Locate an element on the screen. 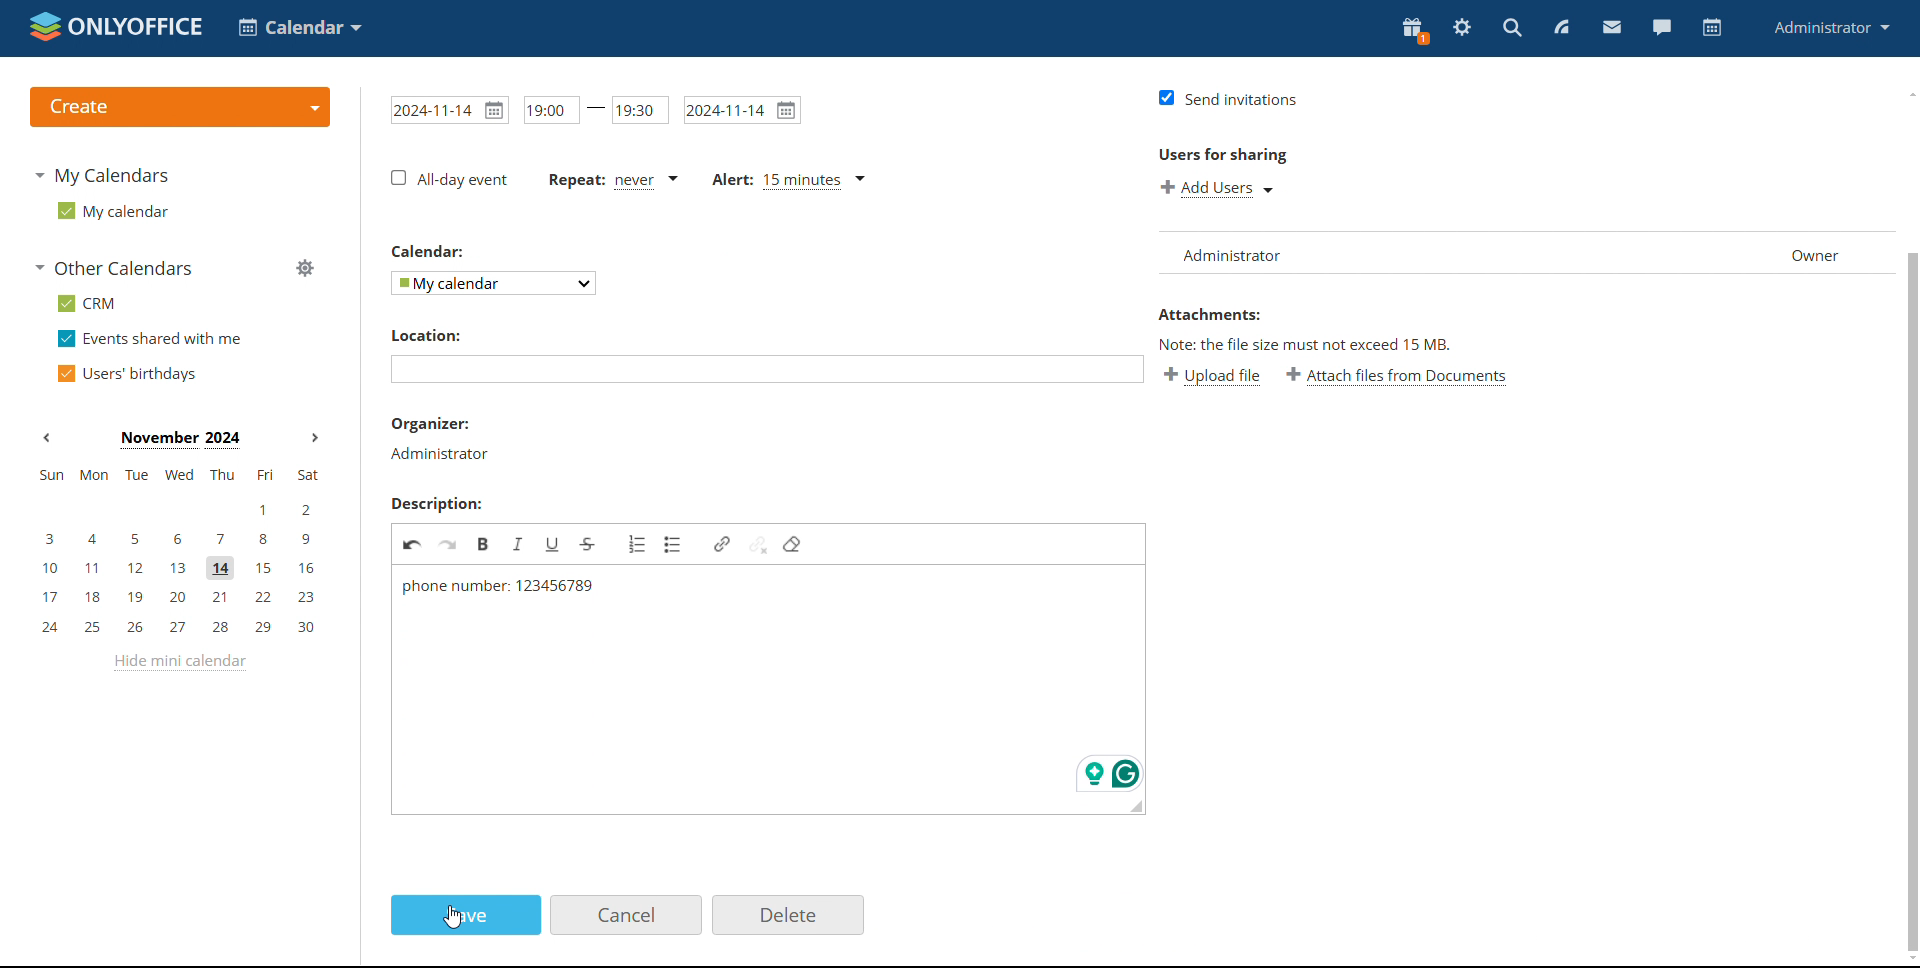 The image size is (1920, 968). cancel is located at coordinates (626, 915).